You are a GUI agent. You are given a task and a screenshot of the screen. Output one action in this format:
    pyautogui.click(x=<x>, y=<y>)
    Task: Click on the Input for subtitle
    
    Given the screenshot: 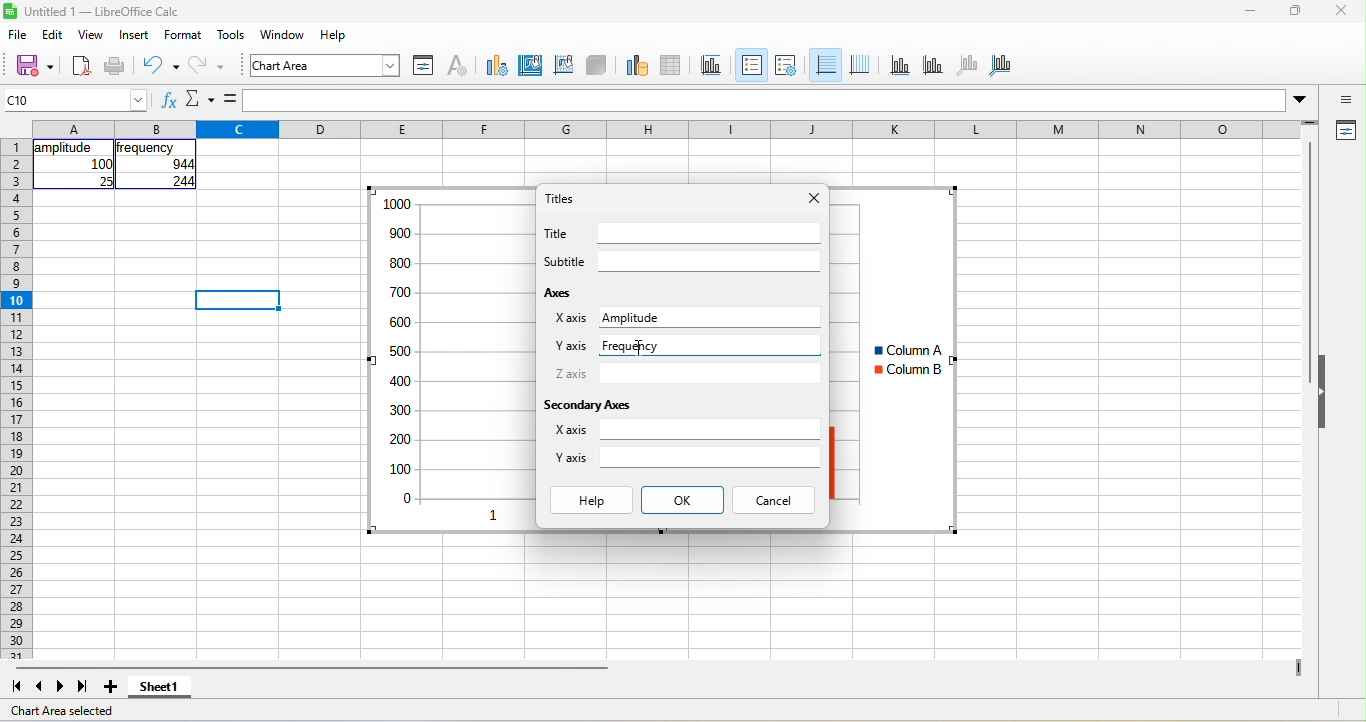 What is the action you would take?
    pyautogui.click(x=710, y=261)
    